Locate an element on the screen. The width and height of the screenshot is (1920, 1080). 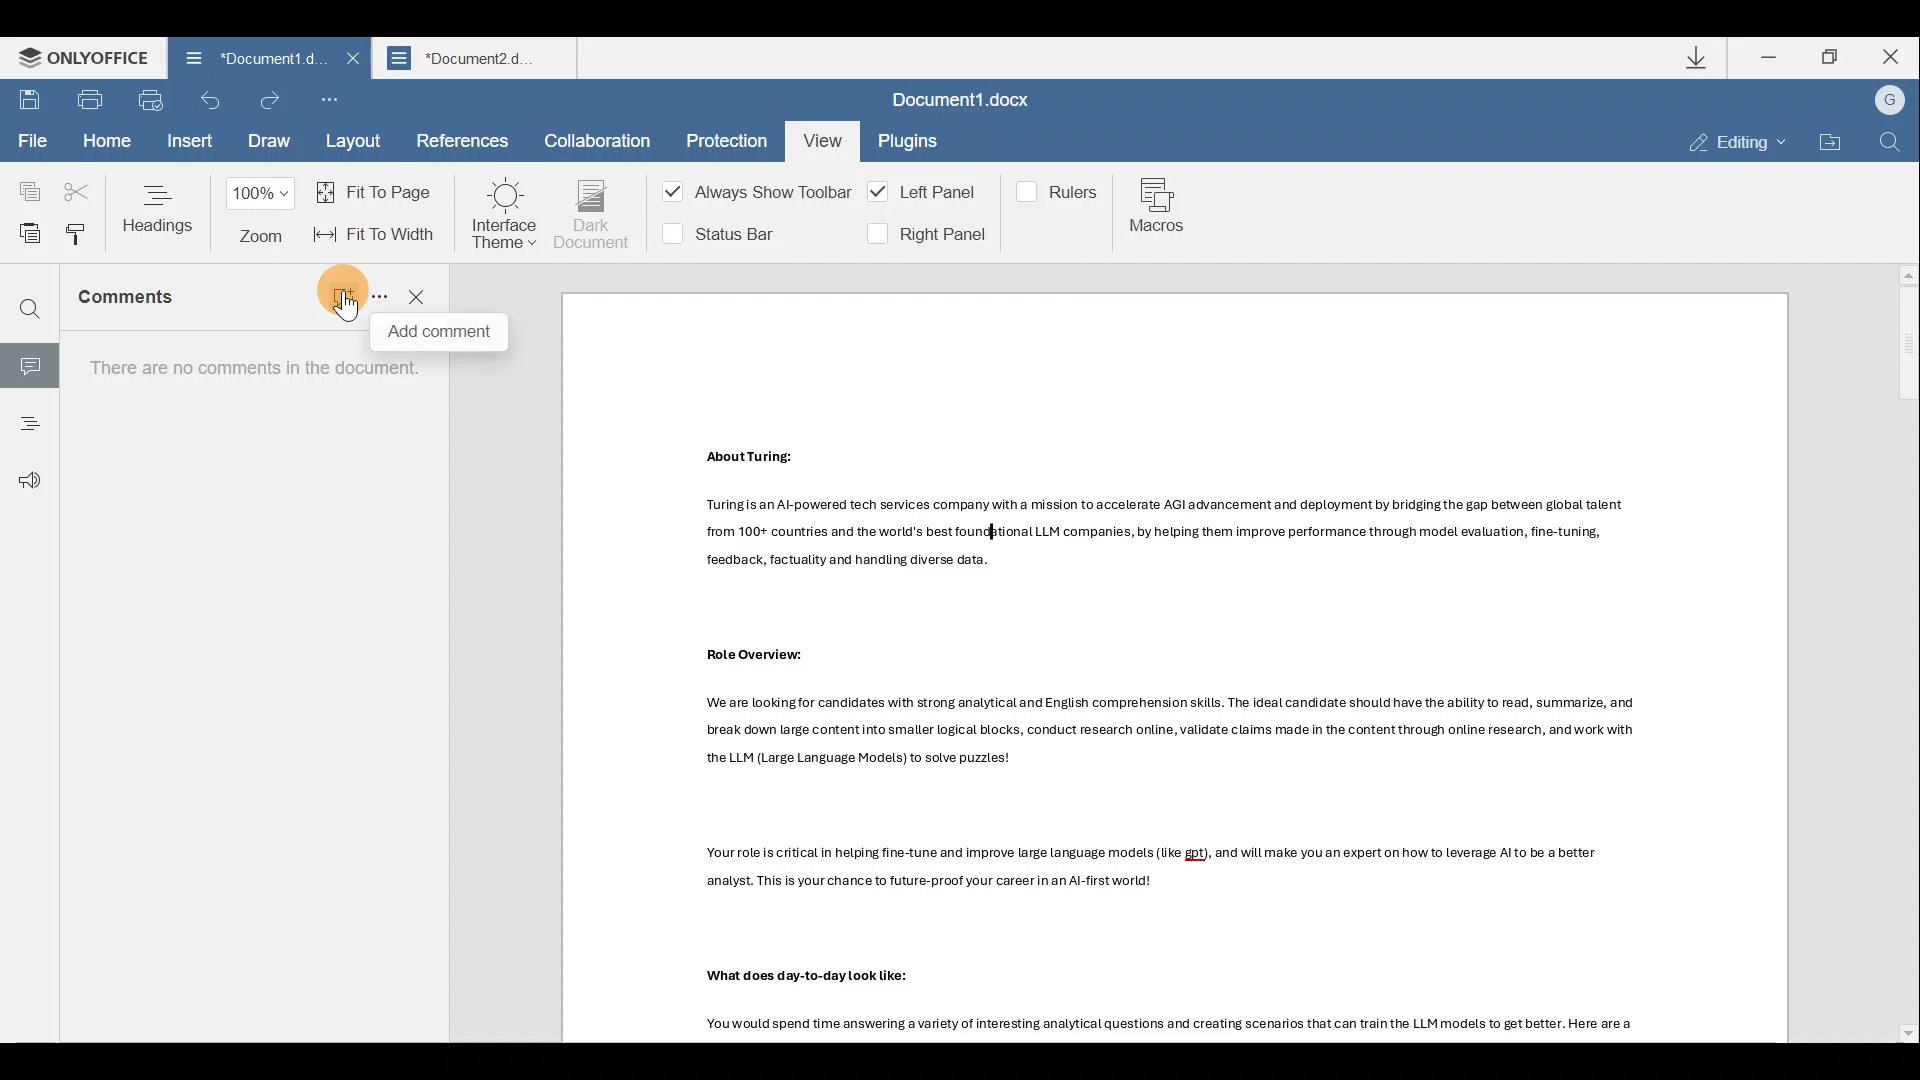
Fit to page is located at coordinates (378, 191).